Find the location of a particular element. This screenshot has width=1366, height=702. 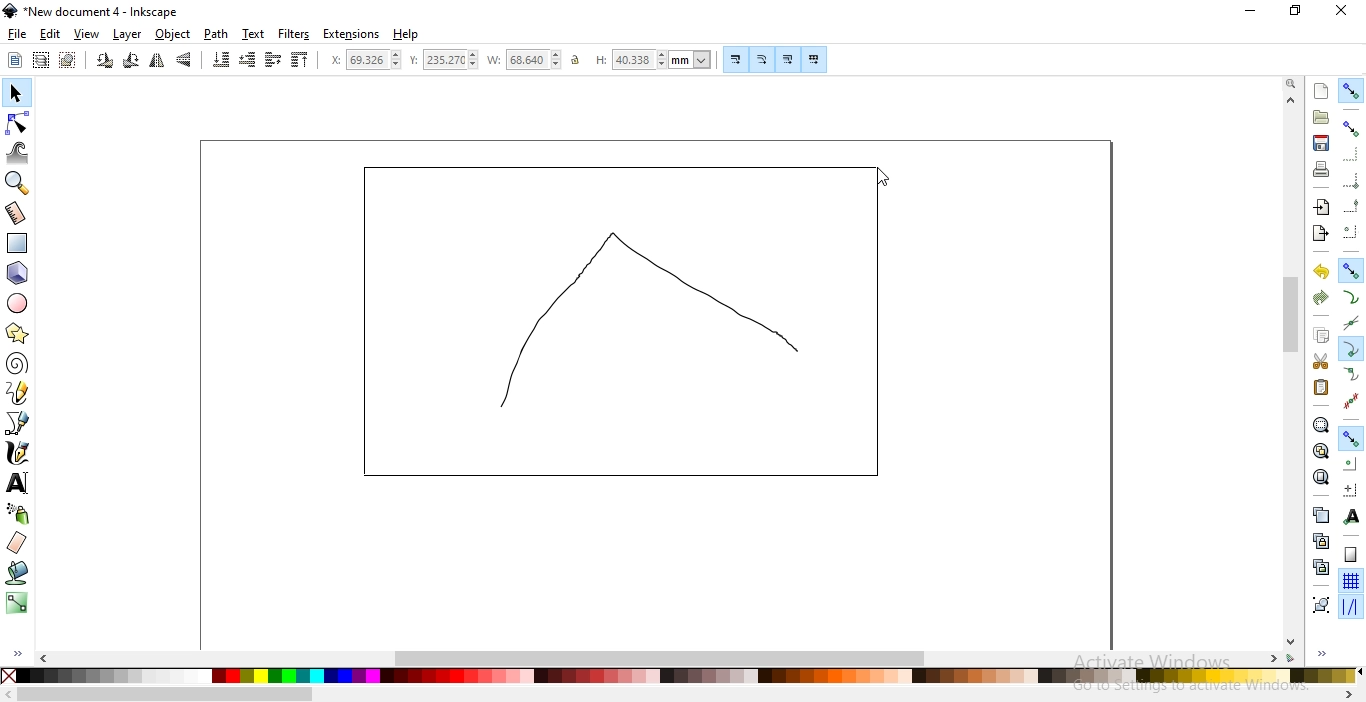

move patterns along with objects is located at coordinates (815, 59).